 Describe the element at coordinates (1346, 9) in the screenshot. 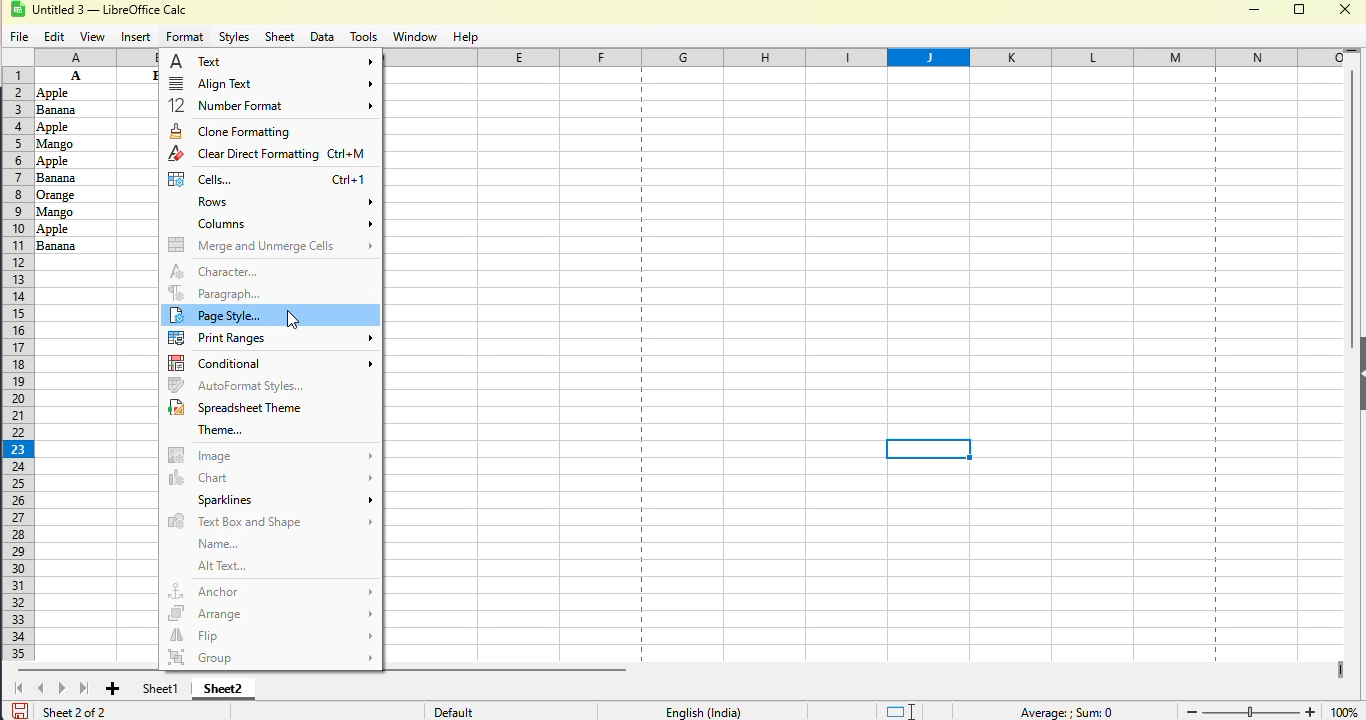

I see `close` at that location.